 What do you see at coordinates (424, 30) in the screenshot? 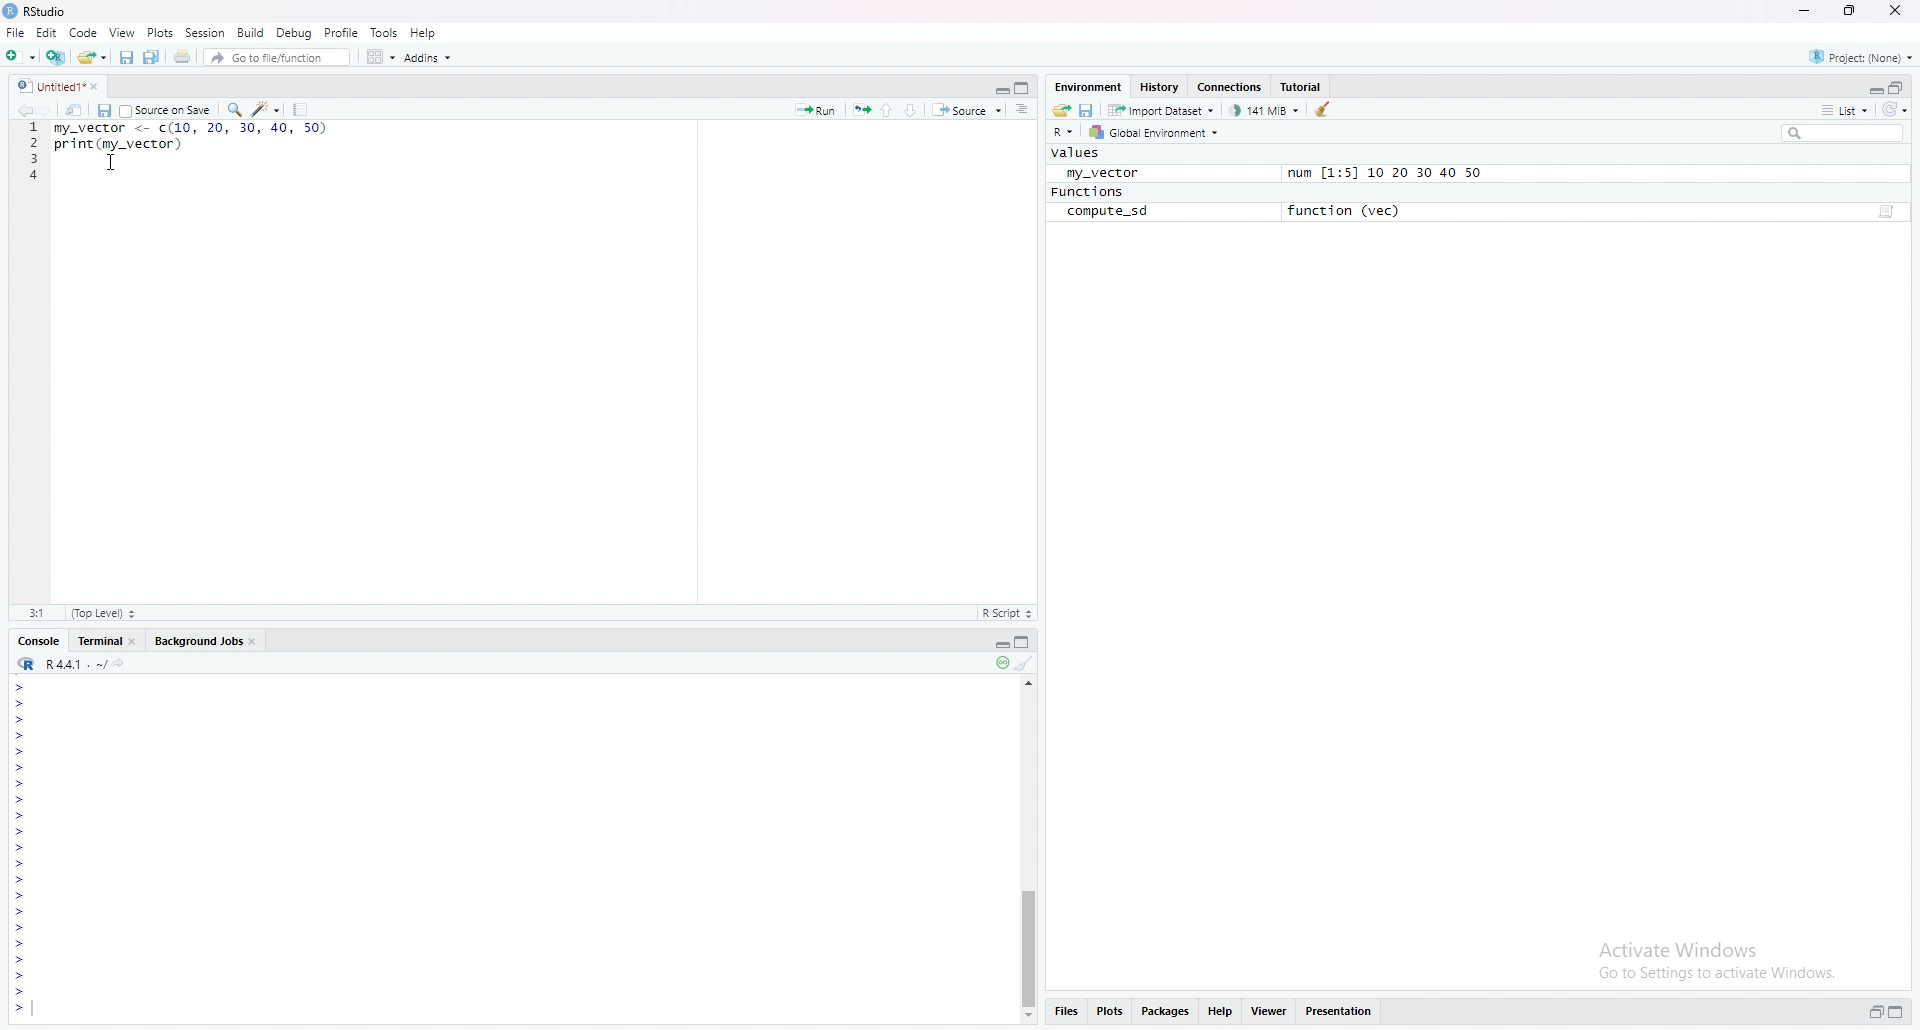
I see `Help` at bounding box center [424, 30].